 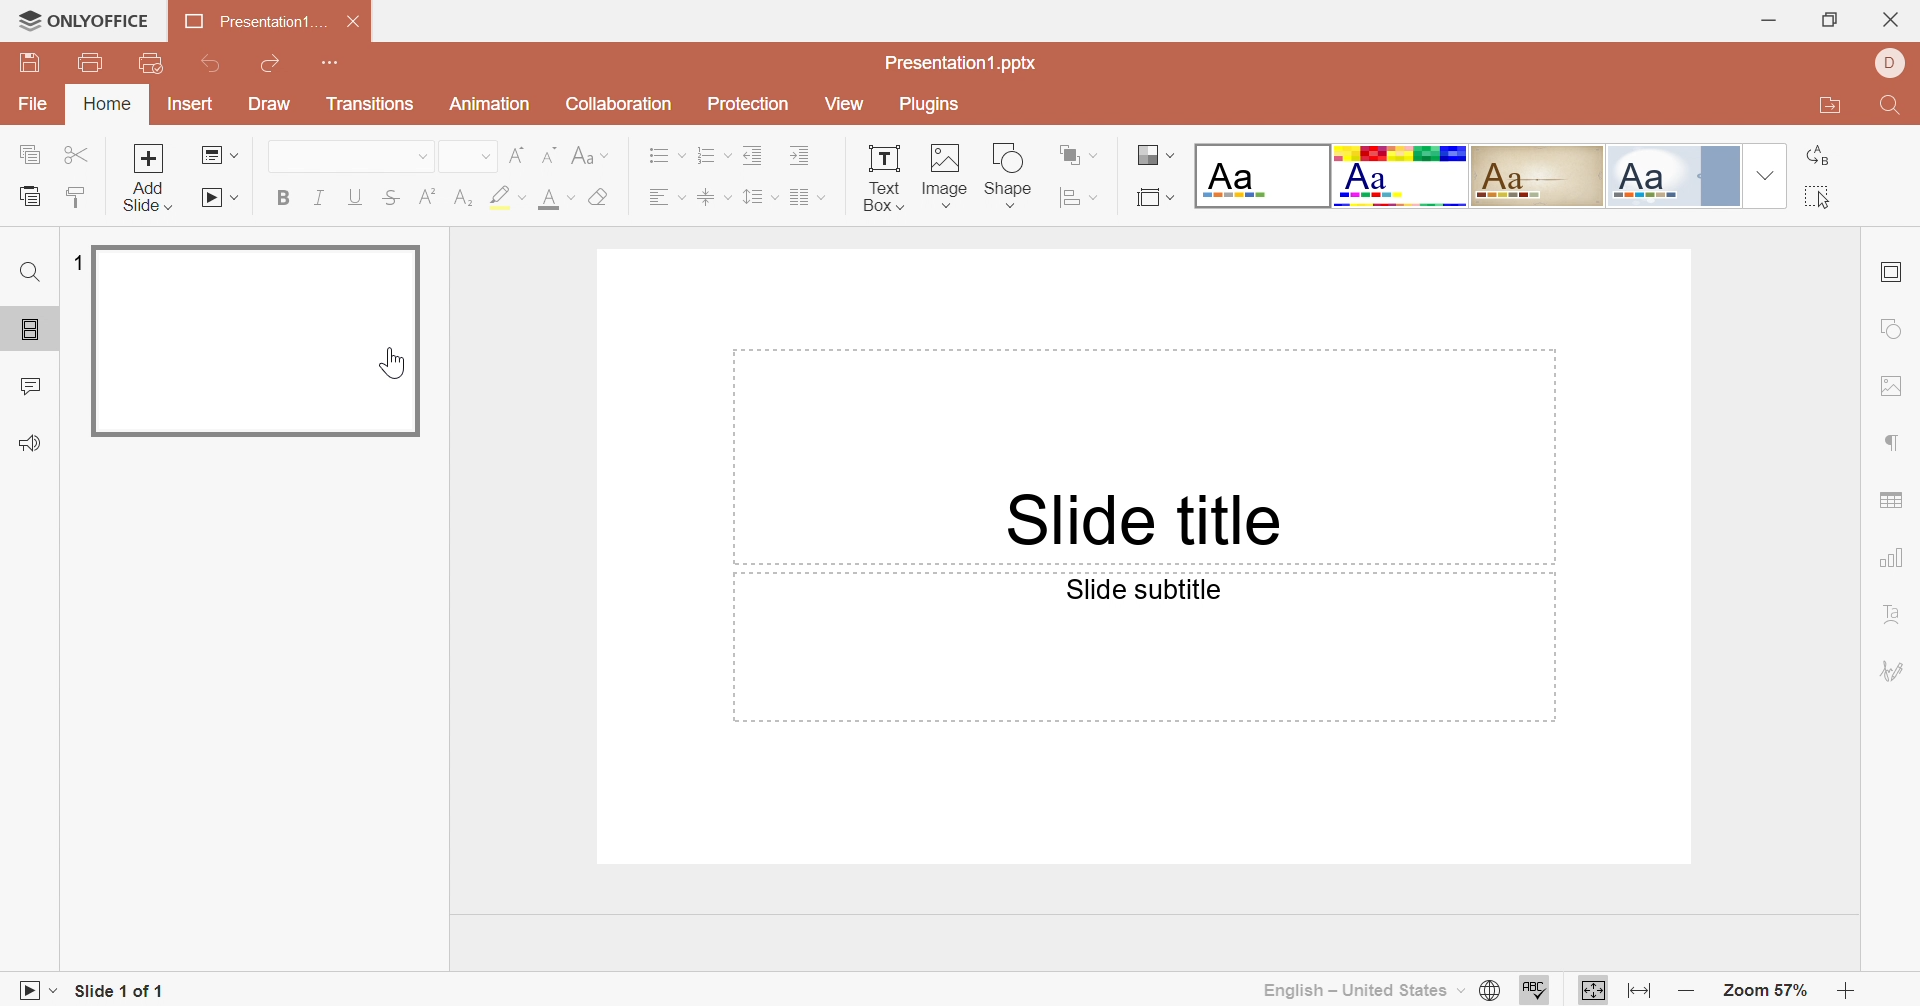 What do you see at coordinates (213, 63) in the screenshot?
I see `Undo` at bounding box center [213, 63].